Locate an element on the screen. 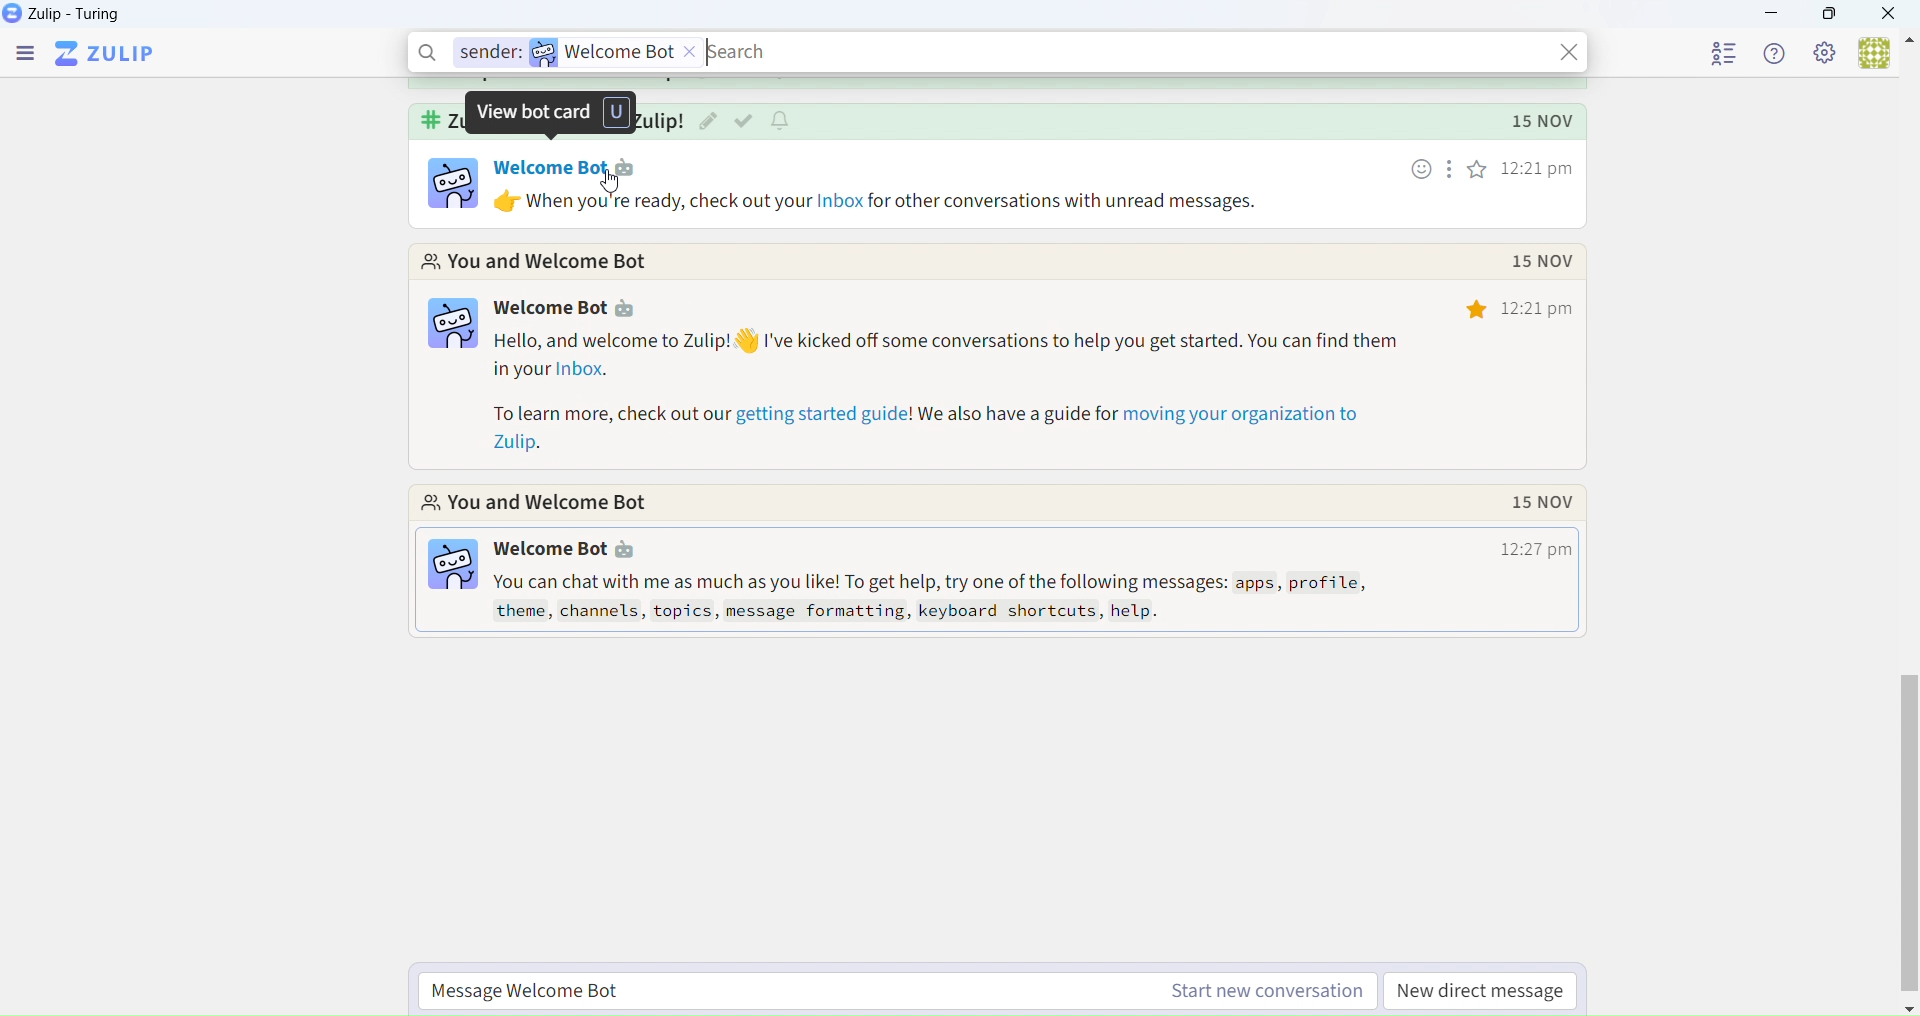   You and Welcome Bot is located at coordinates (544, 504).